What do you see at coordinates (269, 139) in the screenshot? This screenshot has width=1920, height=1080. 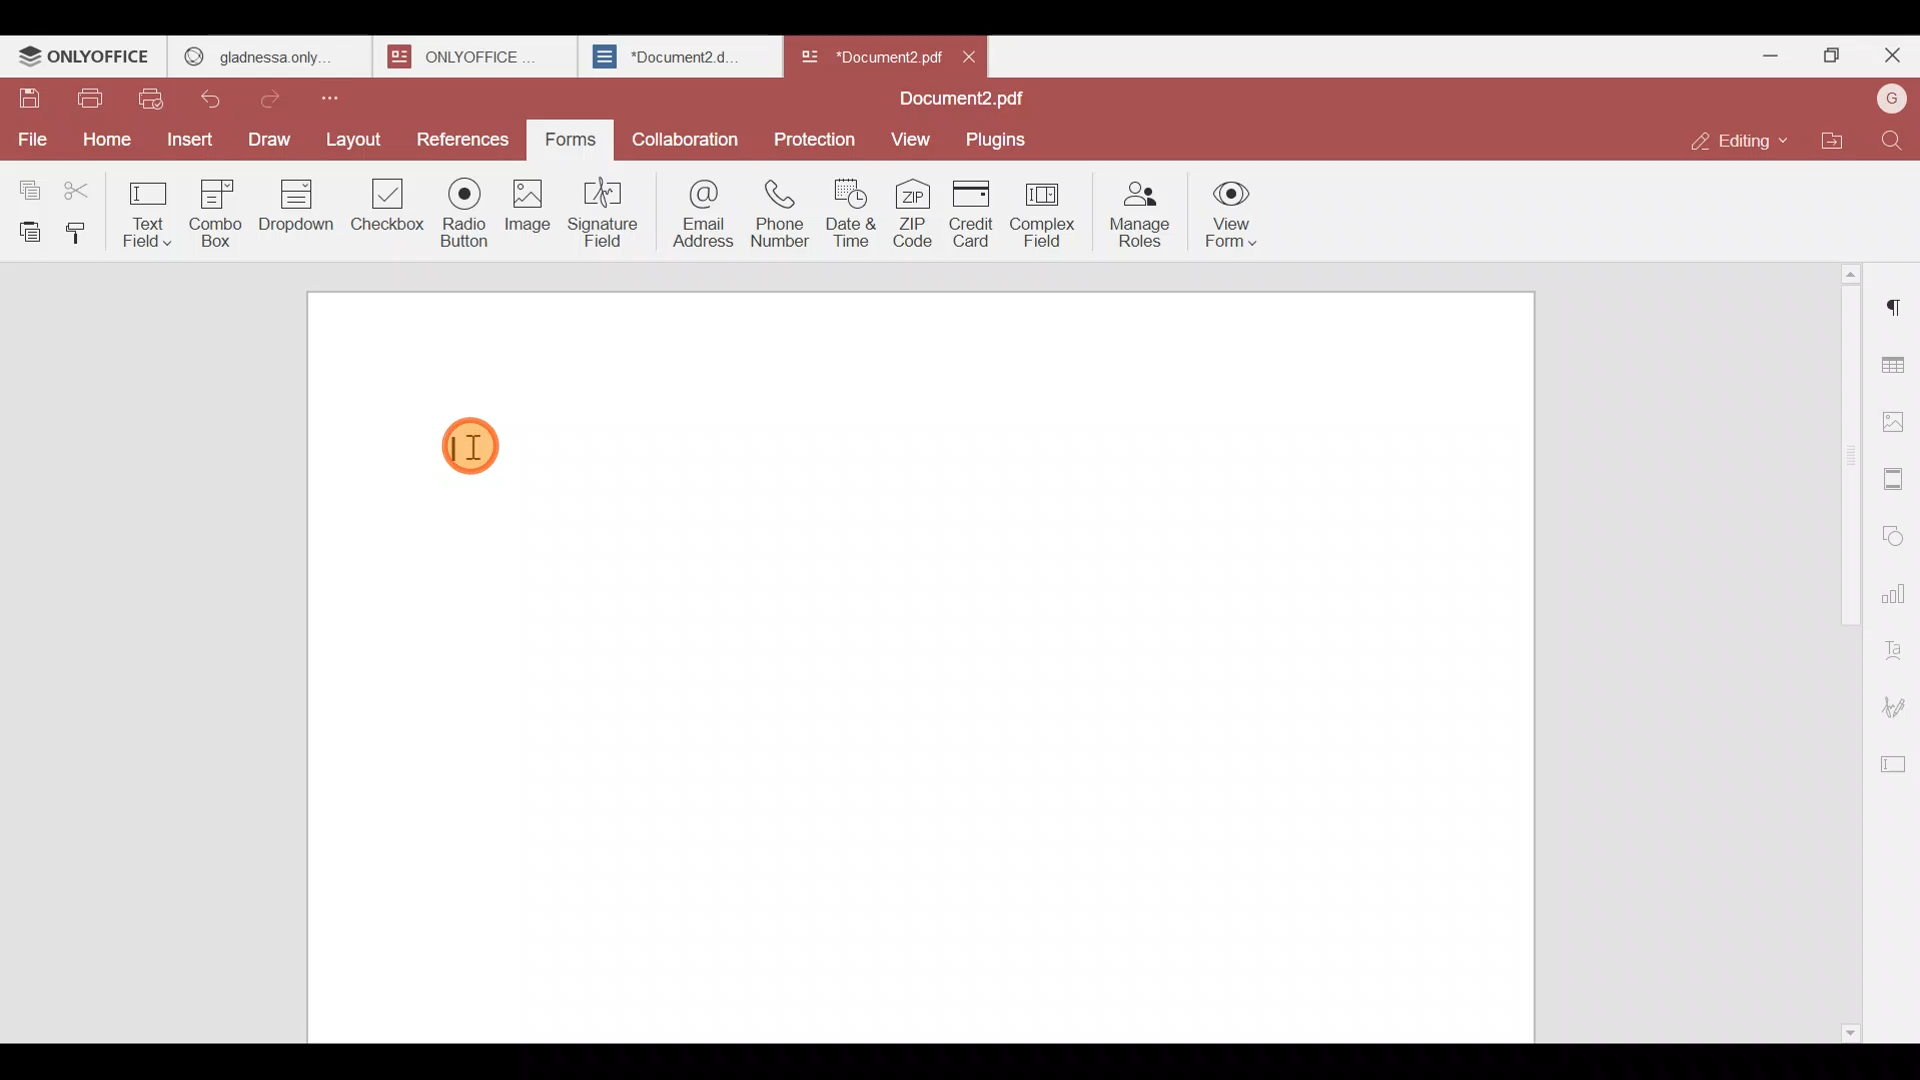 I see `Draw` at bounding box center [269, 139].